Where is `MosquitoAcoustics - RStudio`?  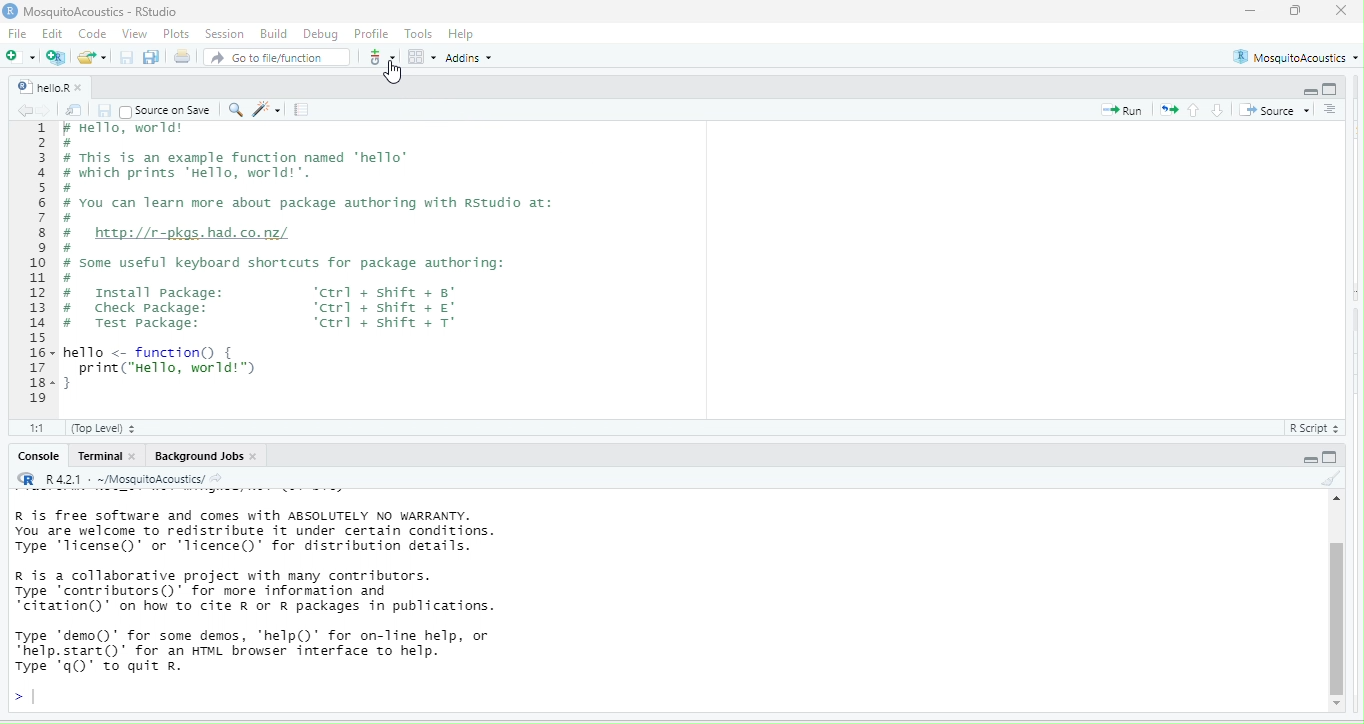
MosquitoAcoustics - RStudio is located at coordinates (110, 10).